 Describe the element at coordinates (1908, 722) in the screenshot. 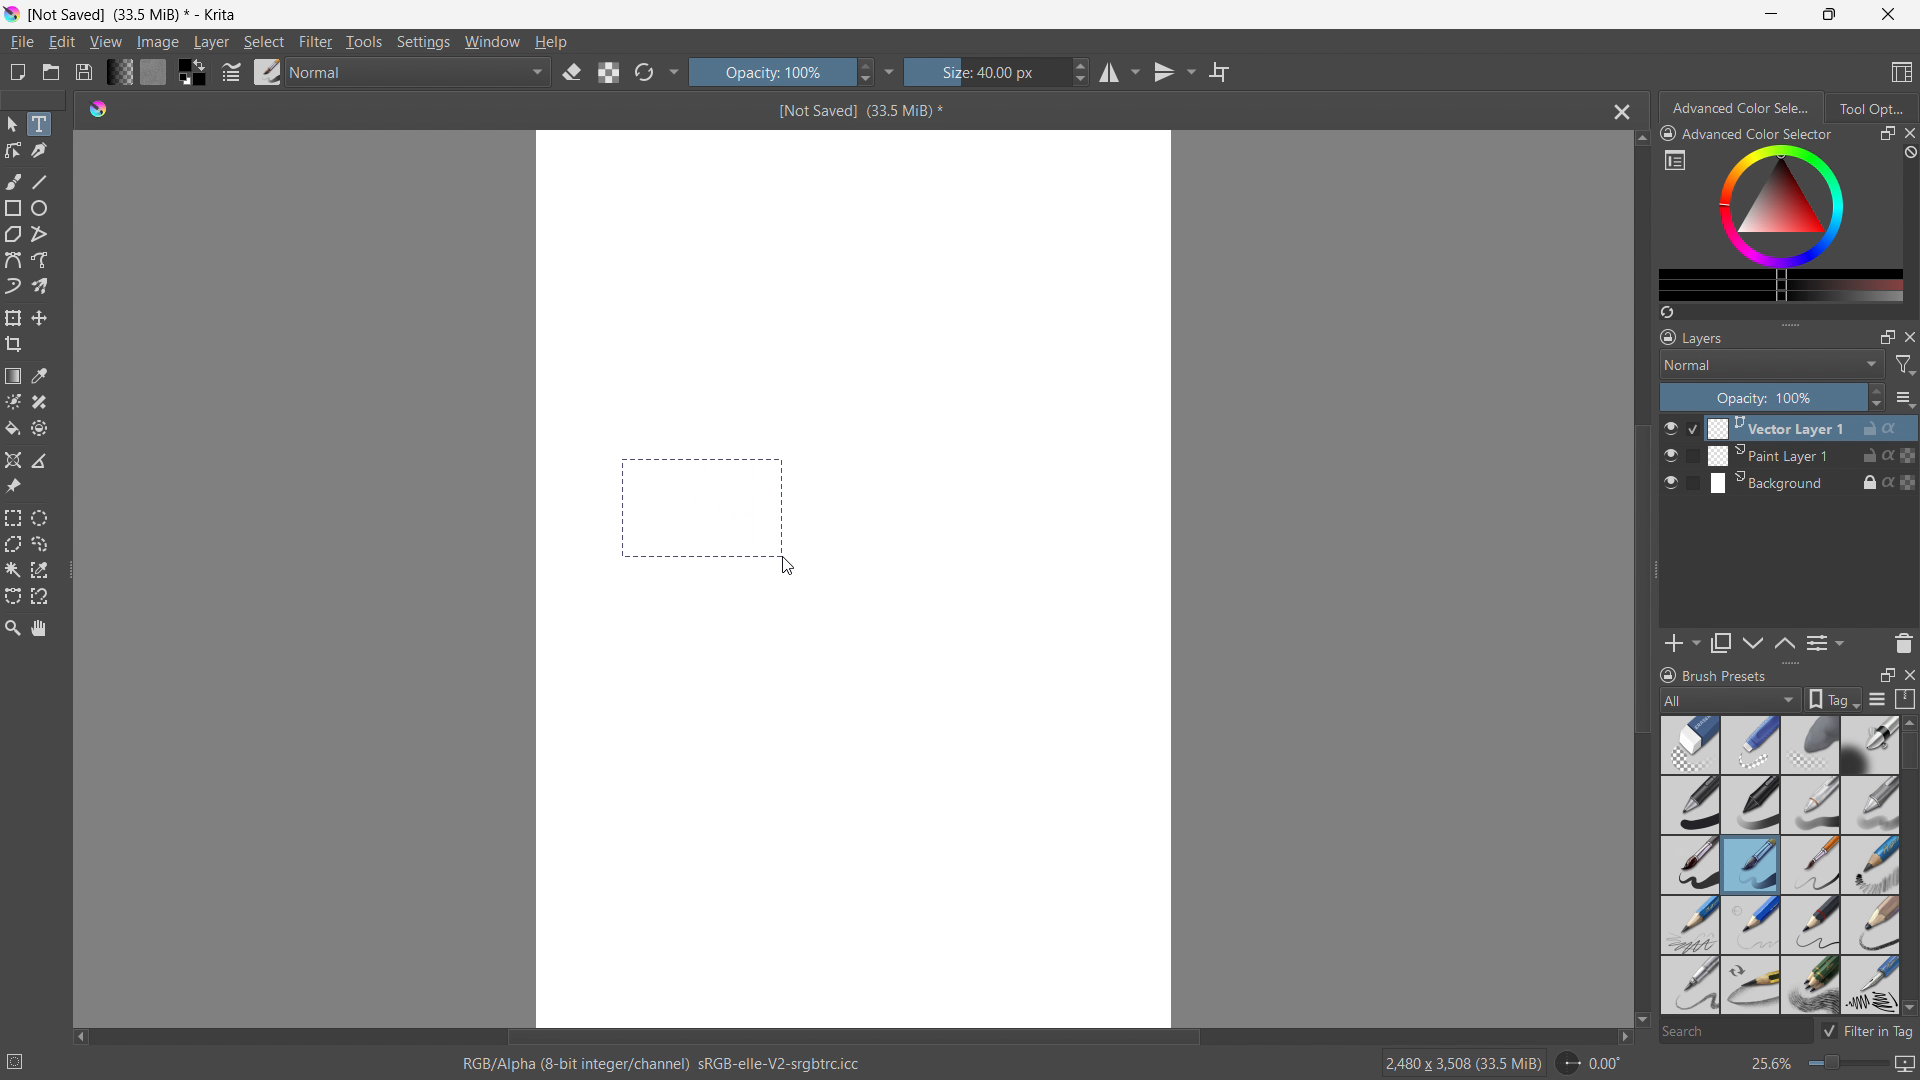

I see `scroll up` at that location.